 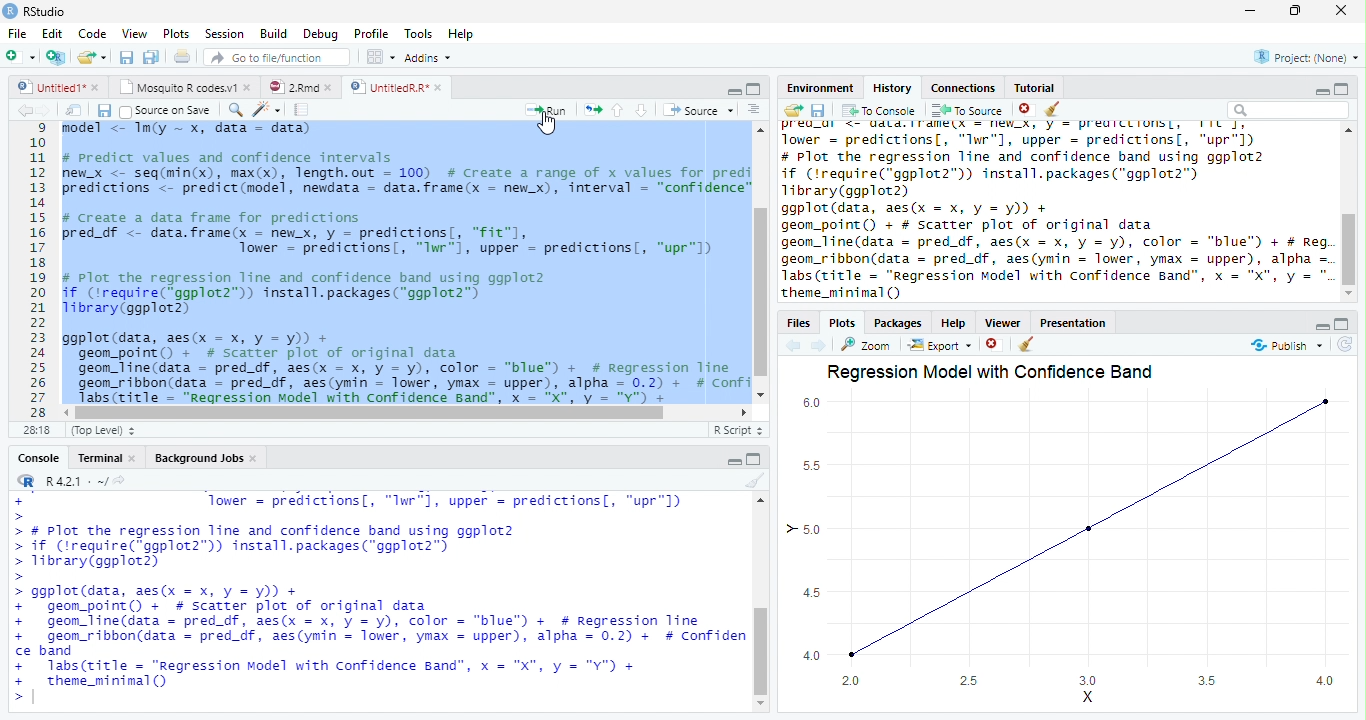 What do you see at coordinates (956, 322) in the screenshot?
I see `Help` at bounding box center [956, 322].